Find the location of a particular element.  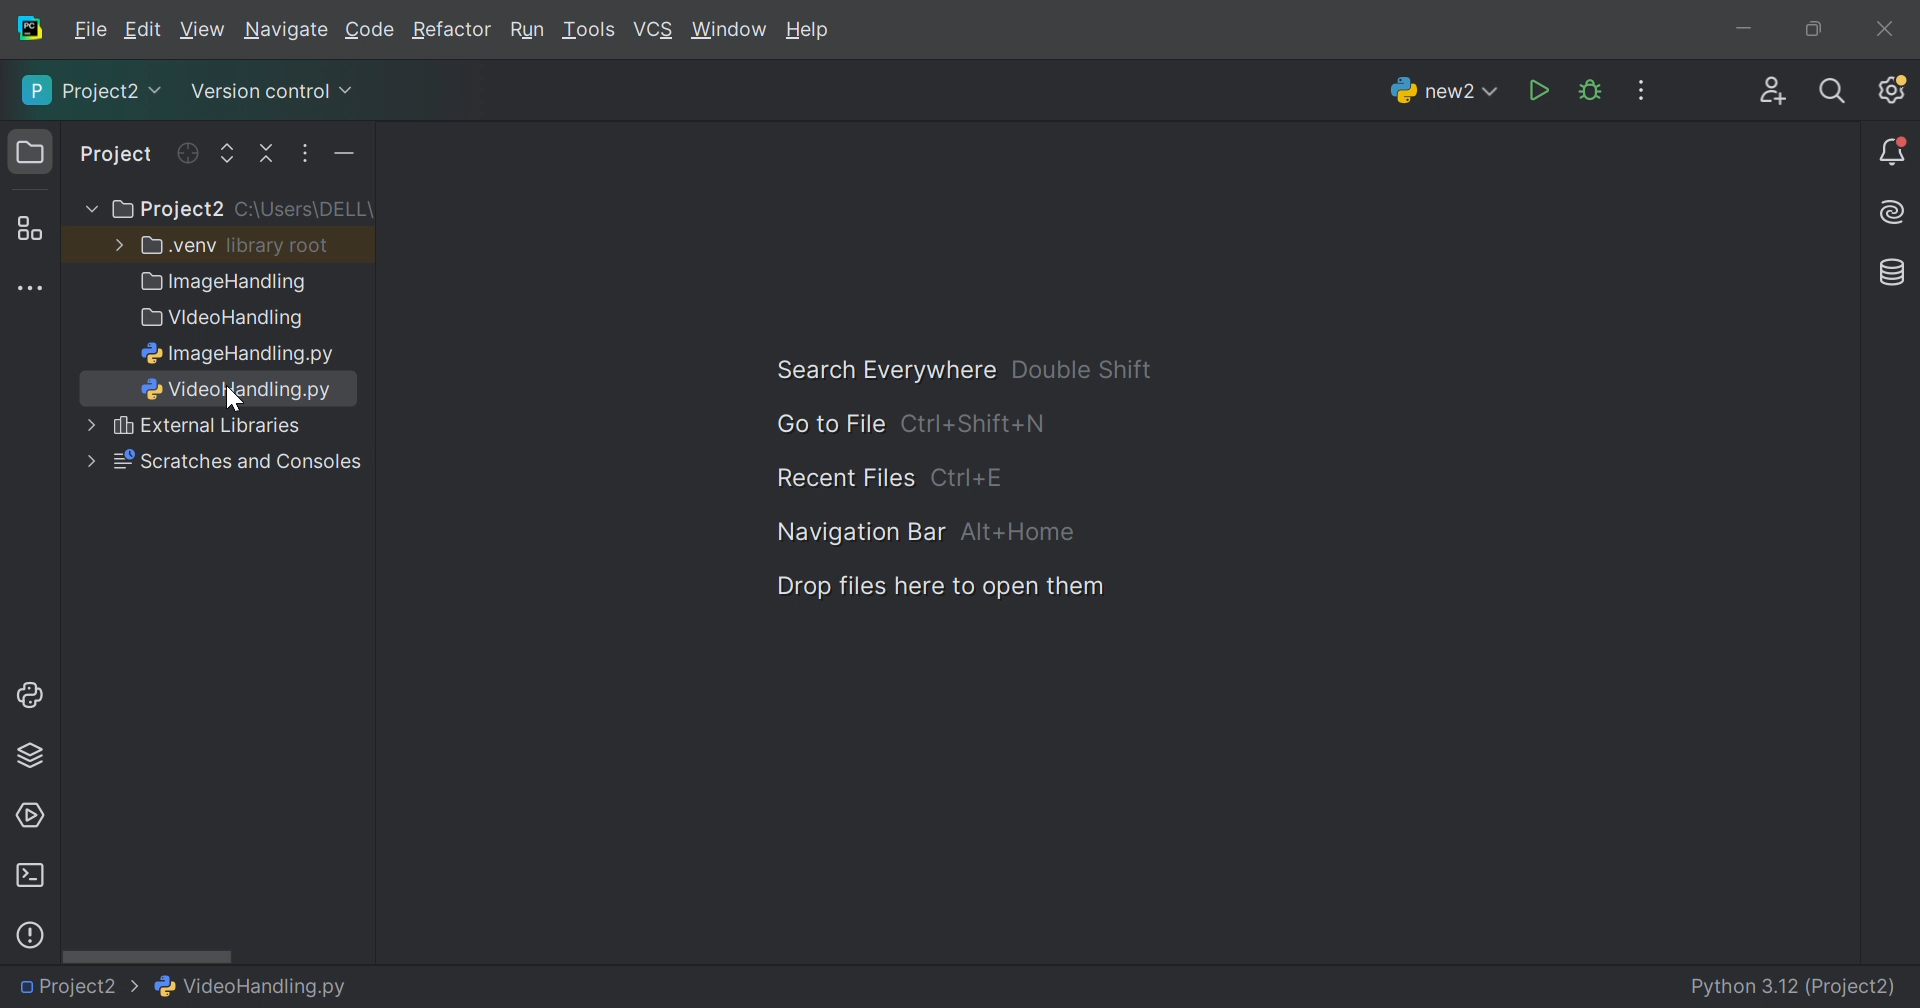

C:\Users\DELL\ is located at coordinates (304, 210).